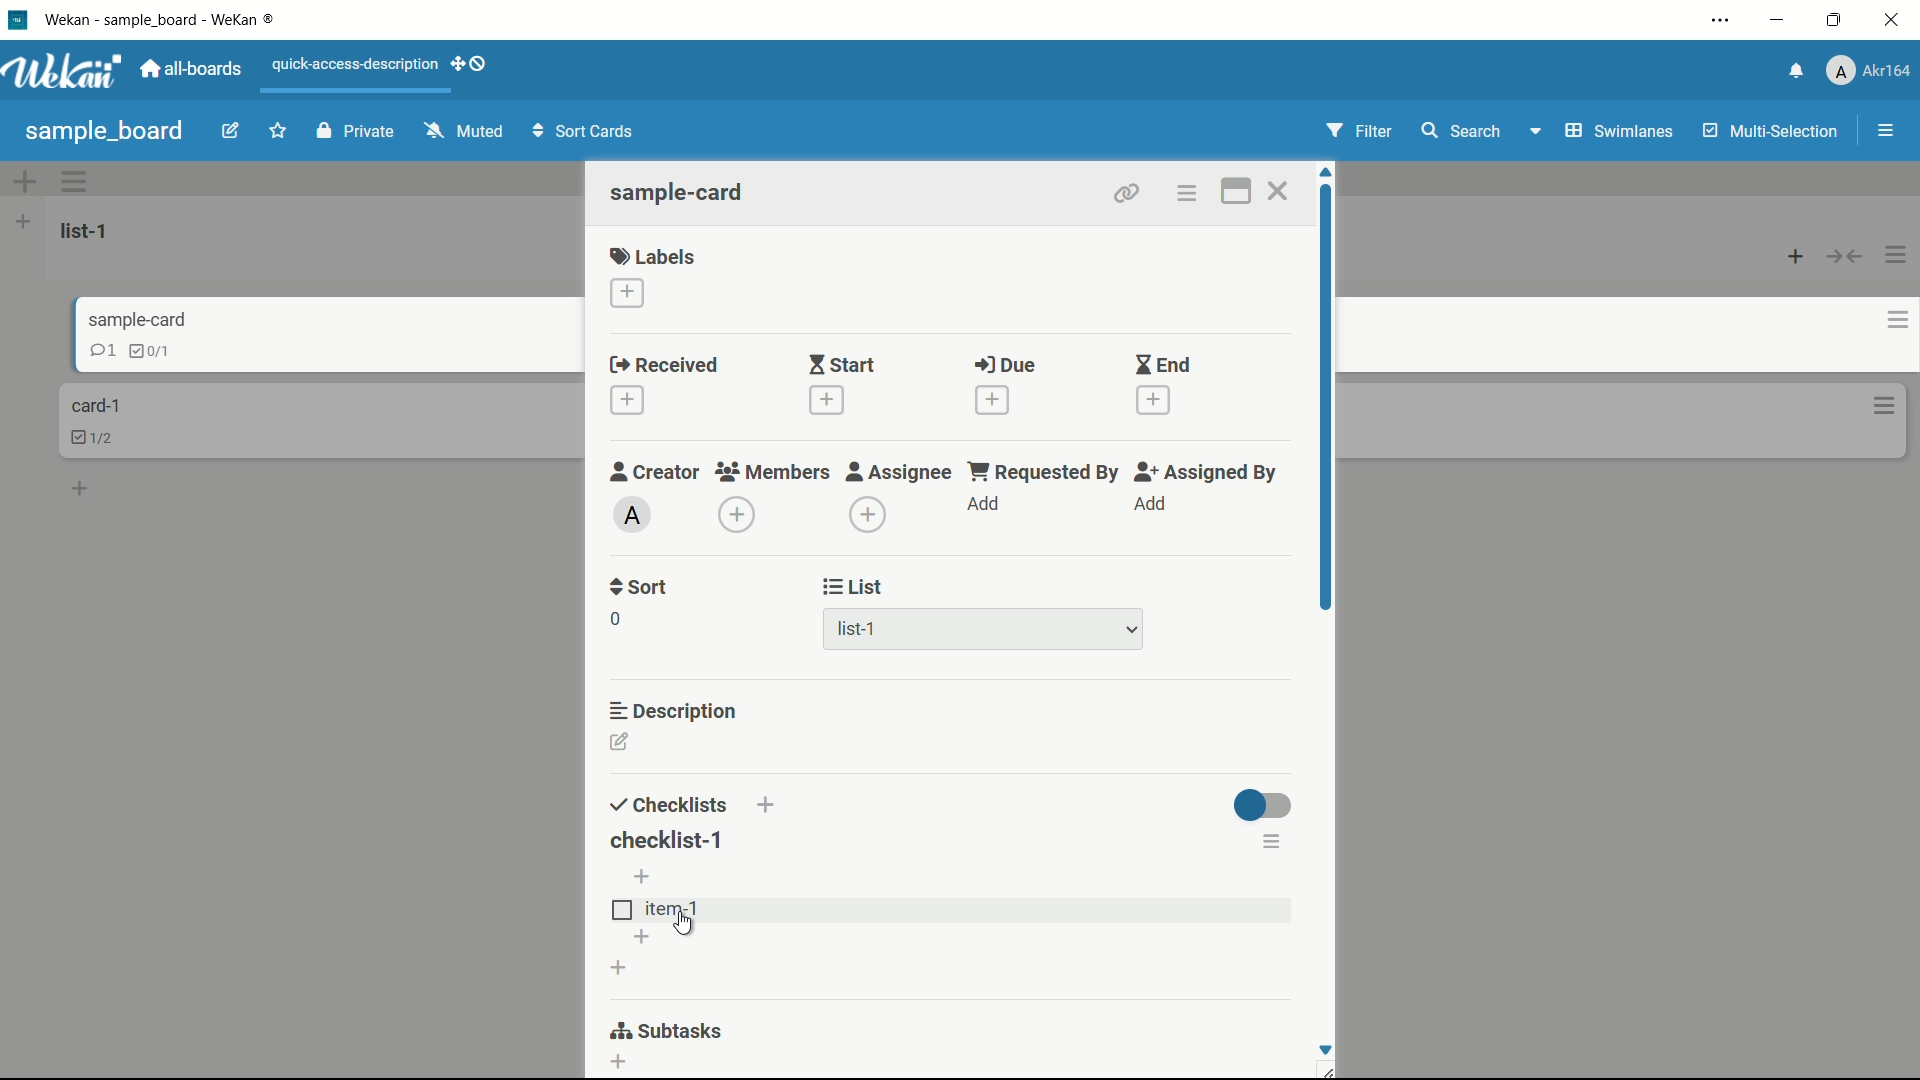  What do you see at coordinates (844, 364) in the screenshot?
I see `start` at bounding box center [844, 364].